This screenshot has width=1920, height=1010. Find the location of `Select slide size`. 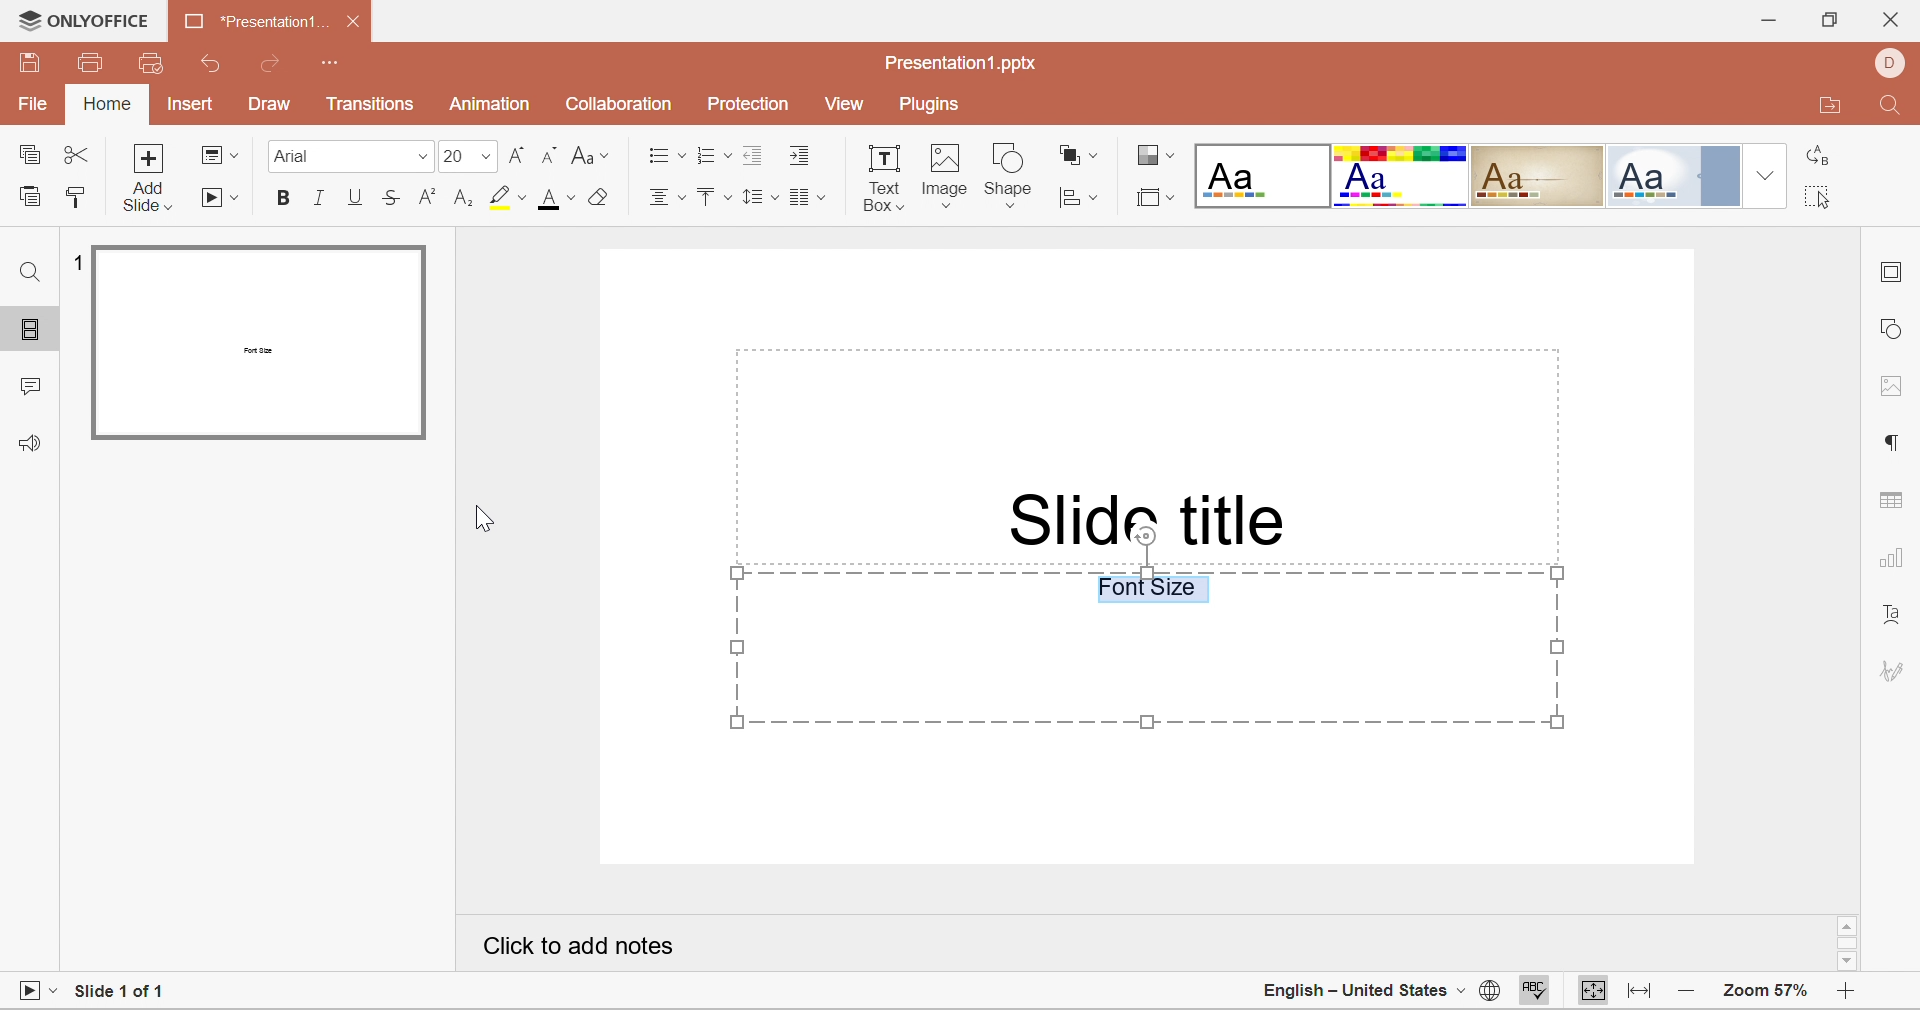

Select slide size is located at coordinates (1155, 197).